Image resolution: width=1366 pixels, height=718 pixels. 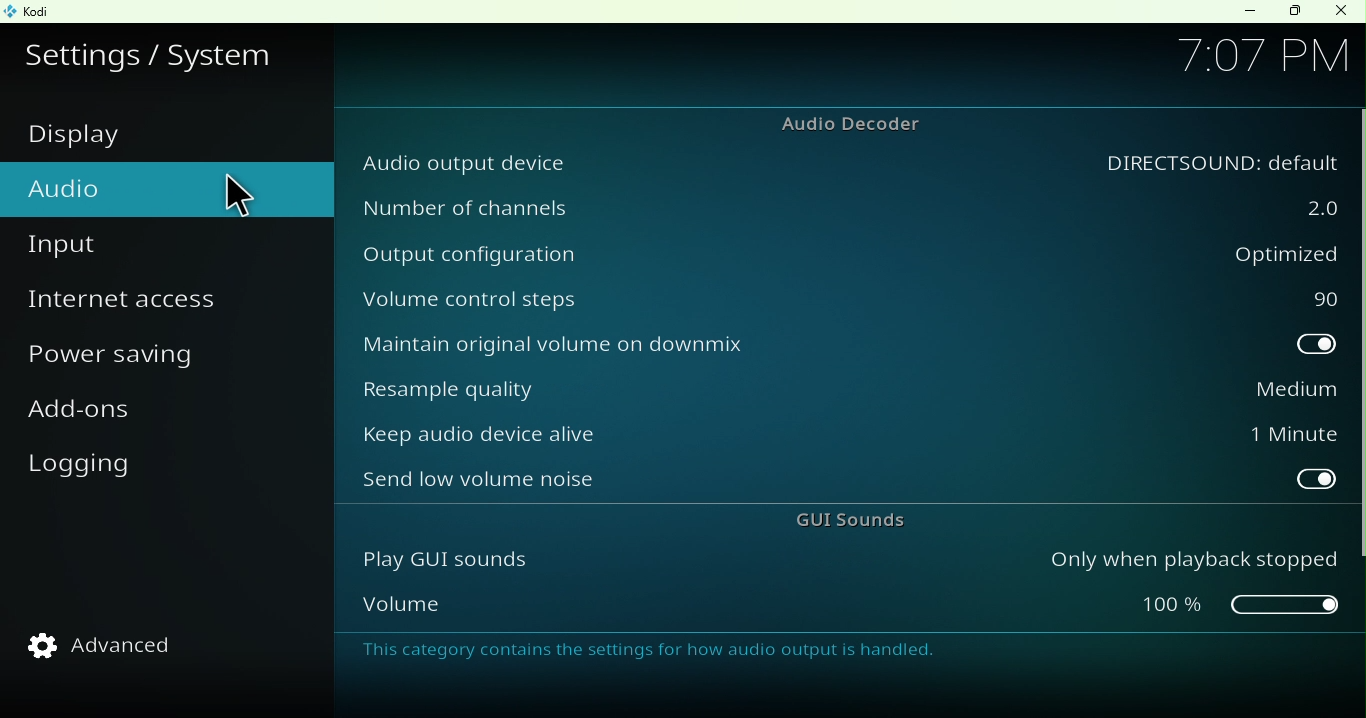 What do you see at coordinates (718, 346) in the screenshot?
I see `Maintain original volume on downmix` at bounding box center [718, 346].